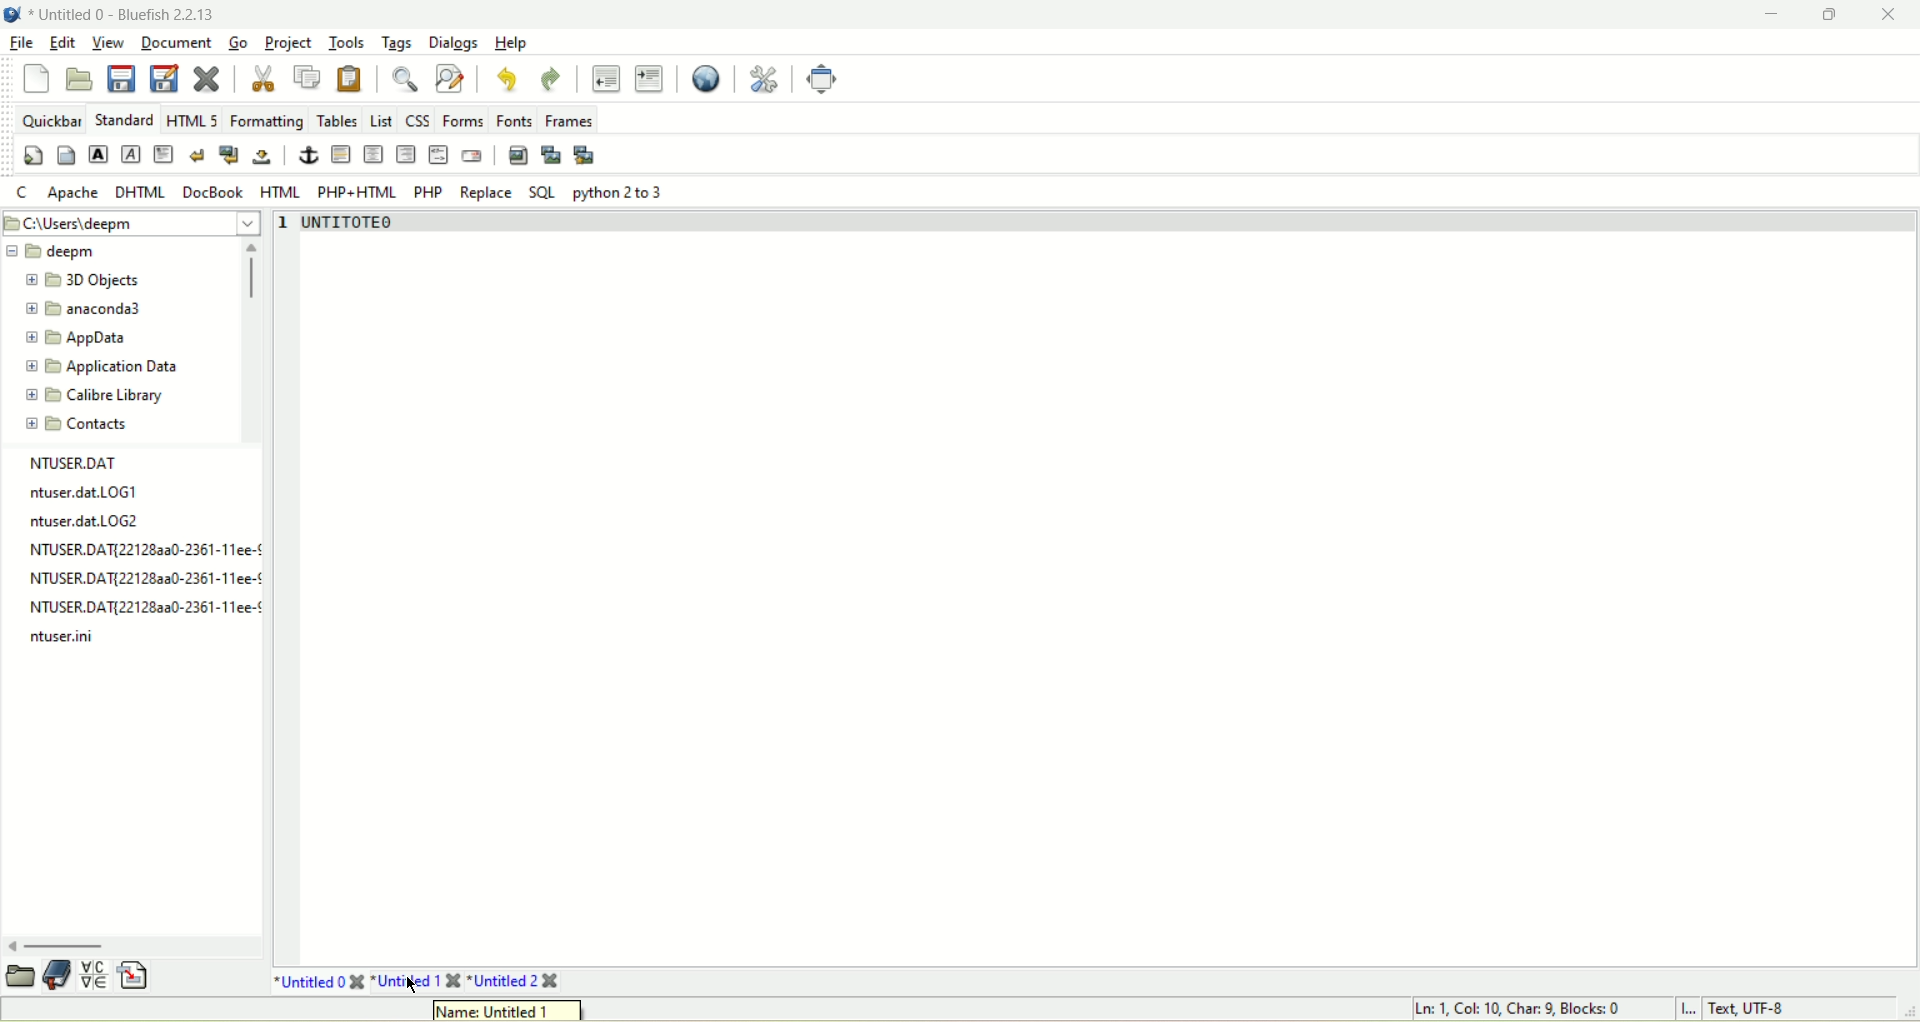 This screenshot has height=1022, width=1920. Describe the element at coordinates (649, 76) in the screenshot. I see `indent ` at that location.